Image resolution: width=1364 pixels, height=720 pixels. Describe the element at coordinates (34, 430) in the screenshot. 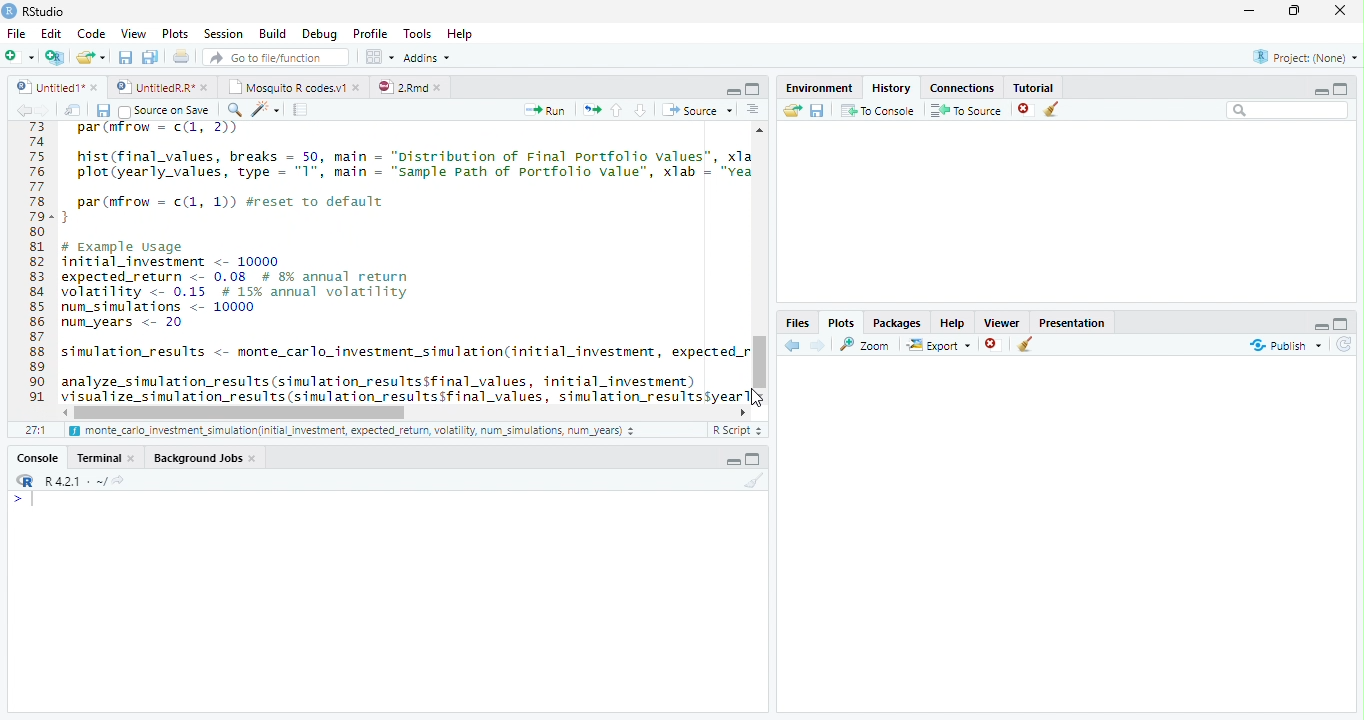

I see `1:1` at that location.